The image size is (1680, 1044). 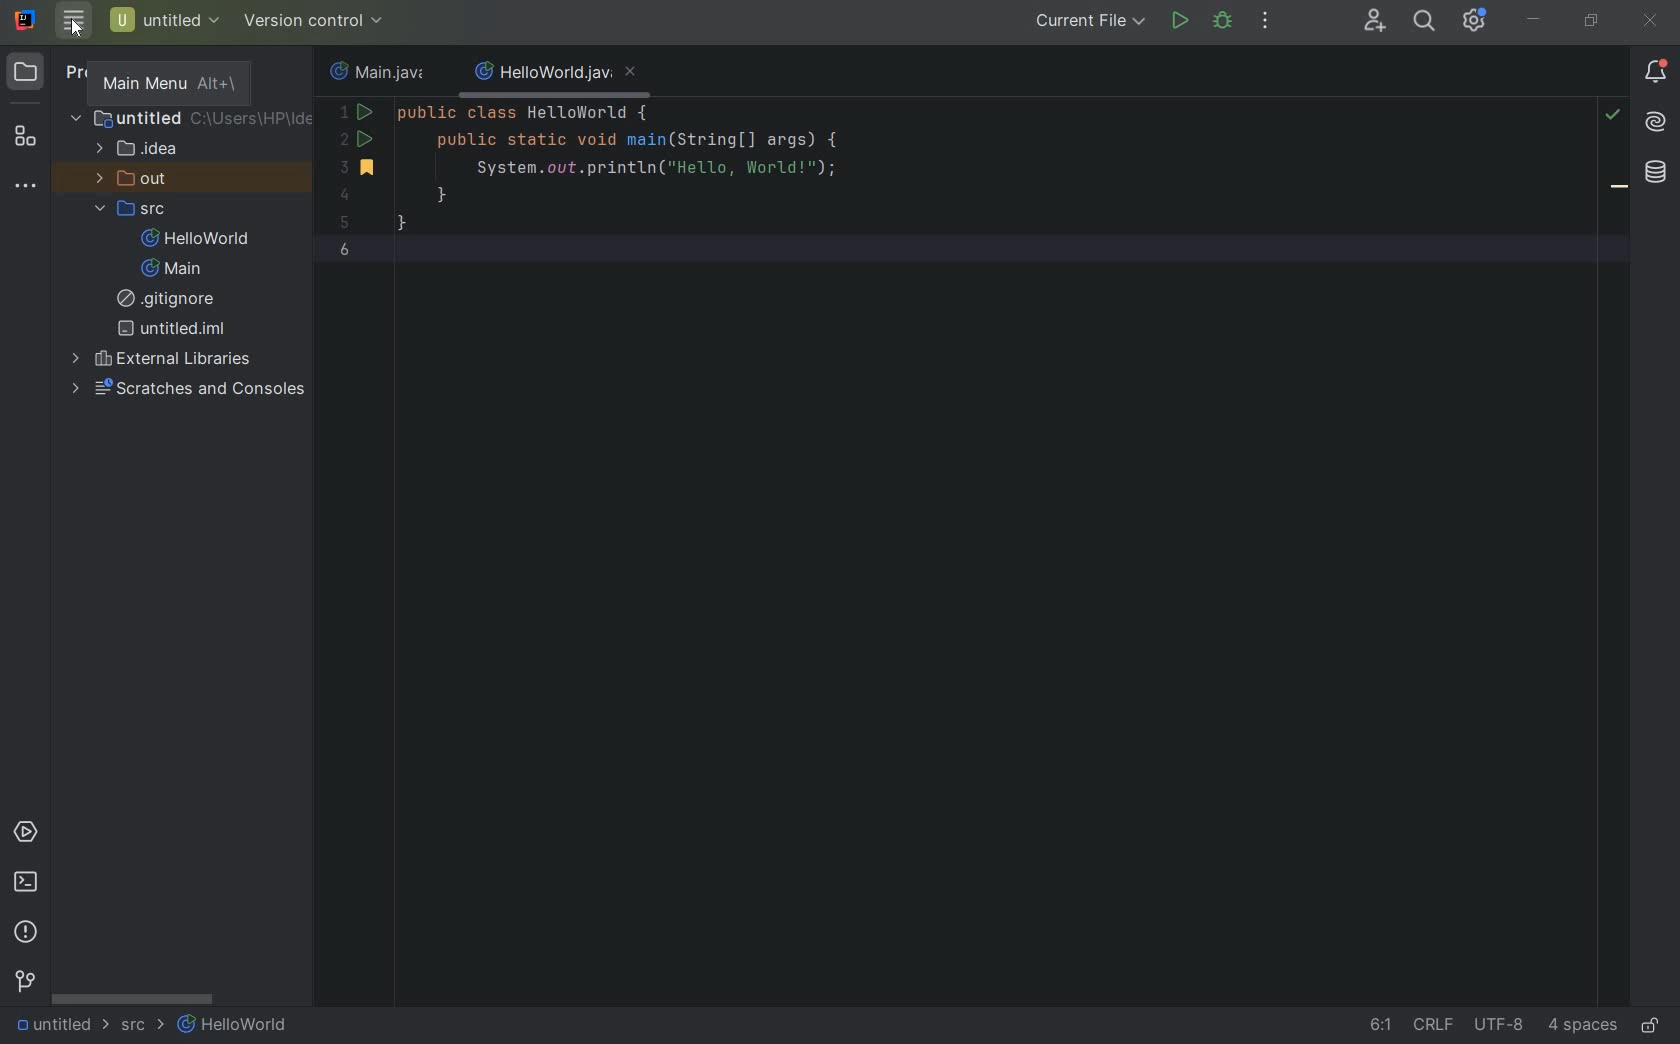 I want to click on SRC, so click(x=132, y=209).